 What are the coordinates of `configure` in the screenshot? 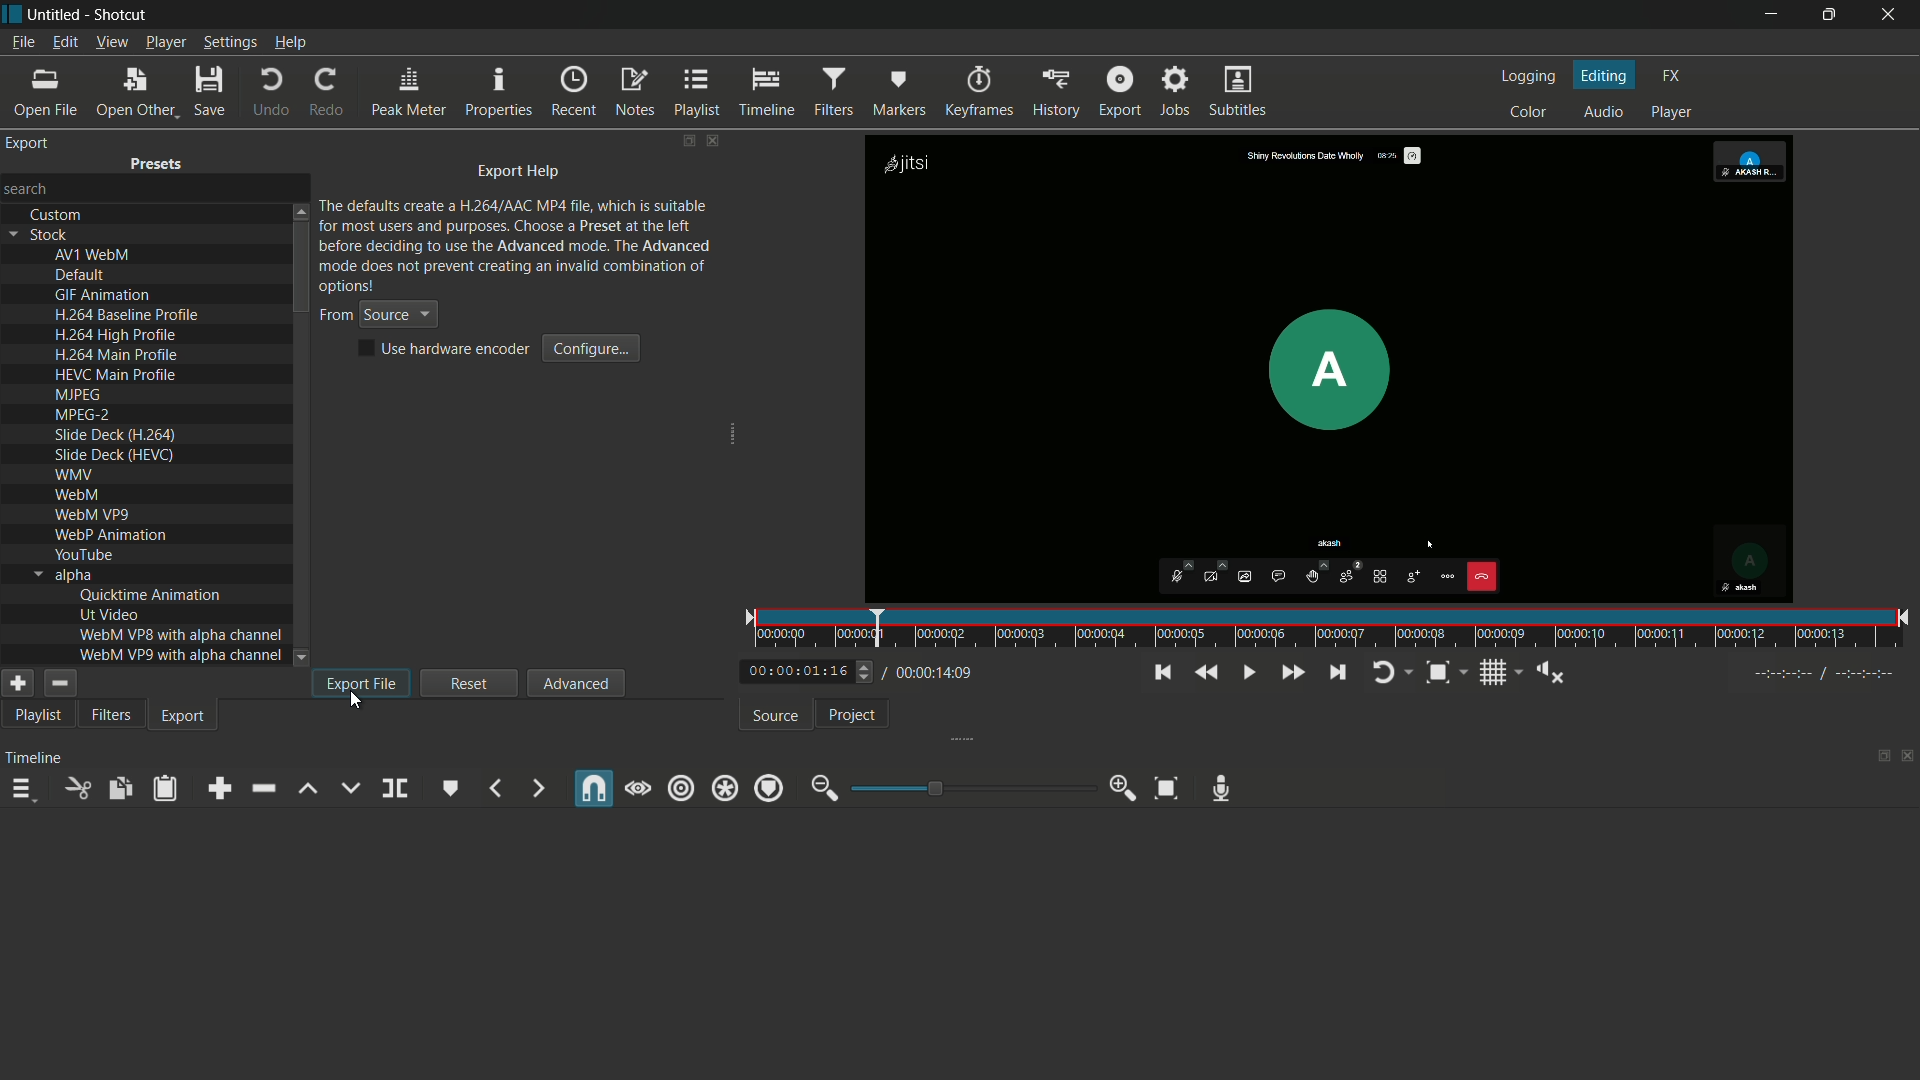 It's located at (591, 349).